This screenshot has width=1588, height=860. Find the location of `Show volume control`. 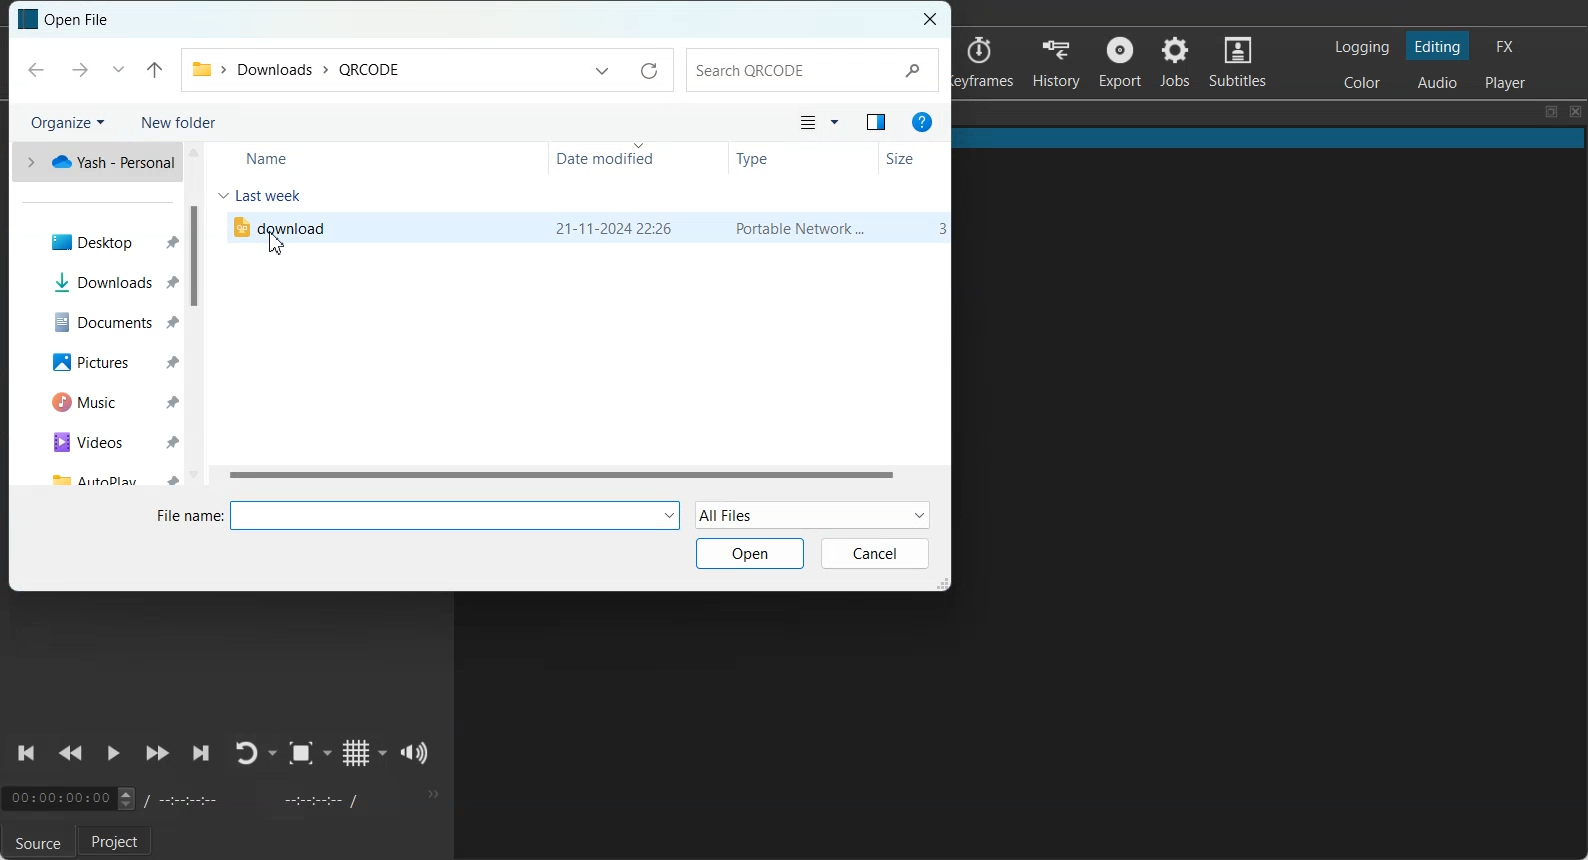

Show volume control is located at coordinates (415, 753).